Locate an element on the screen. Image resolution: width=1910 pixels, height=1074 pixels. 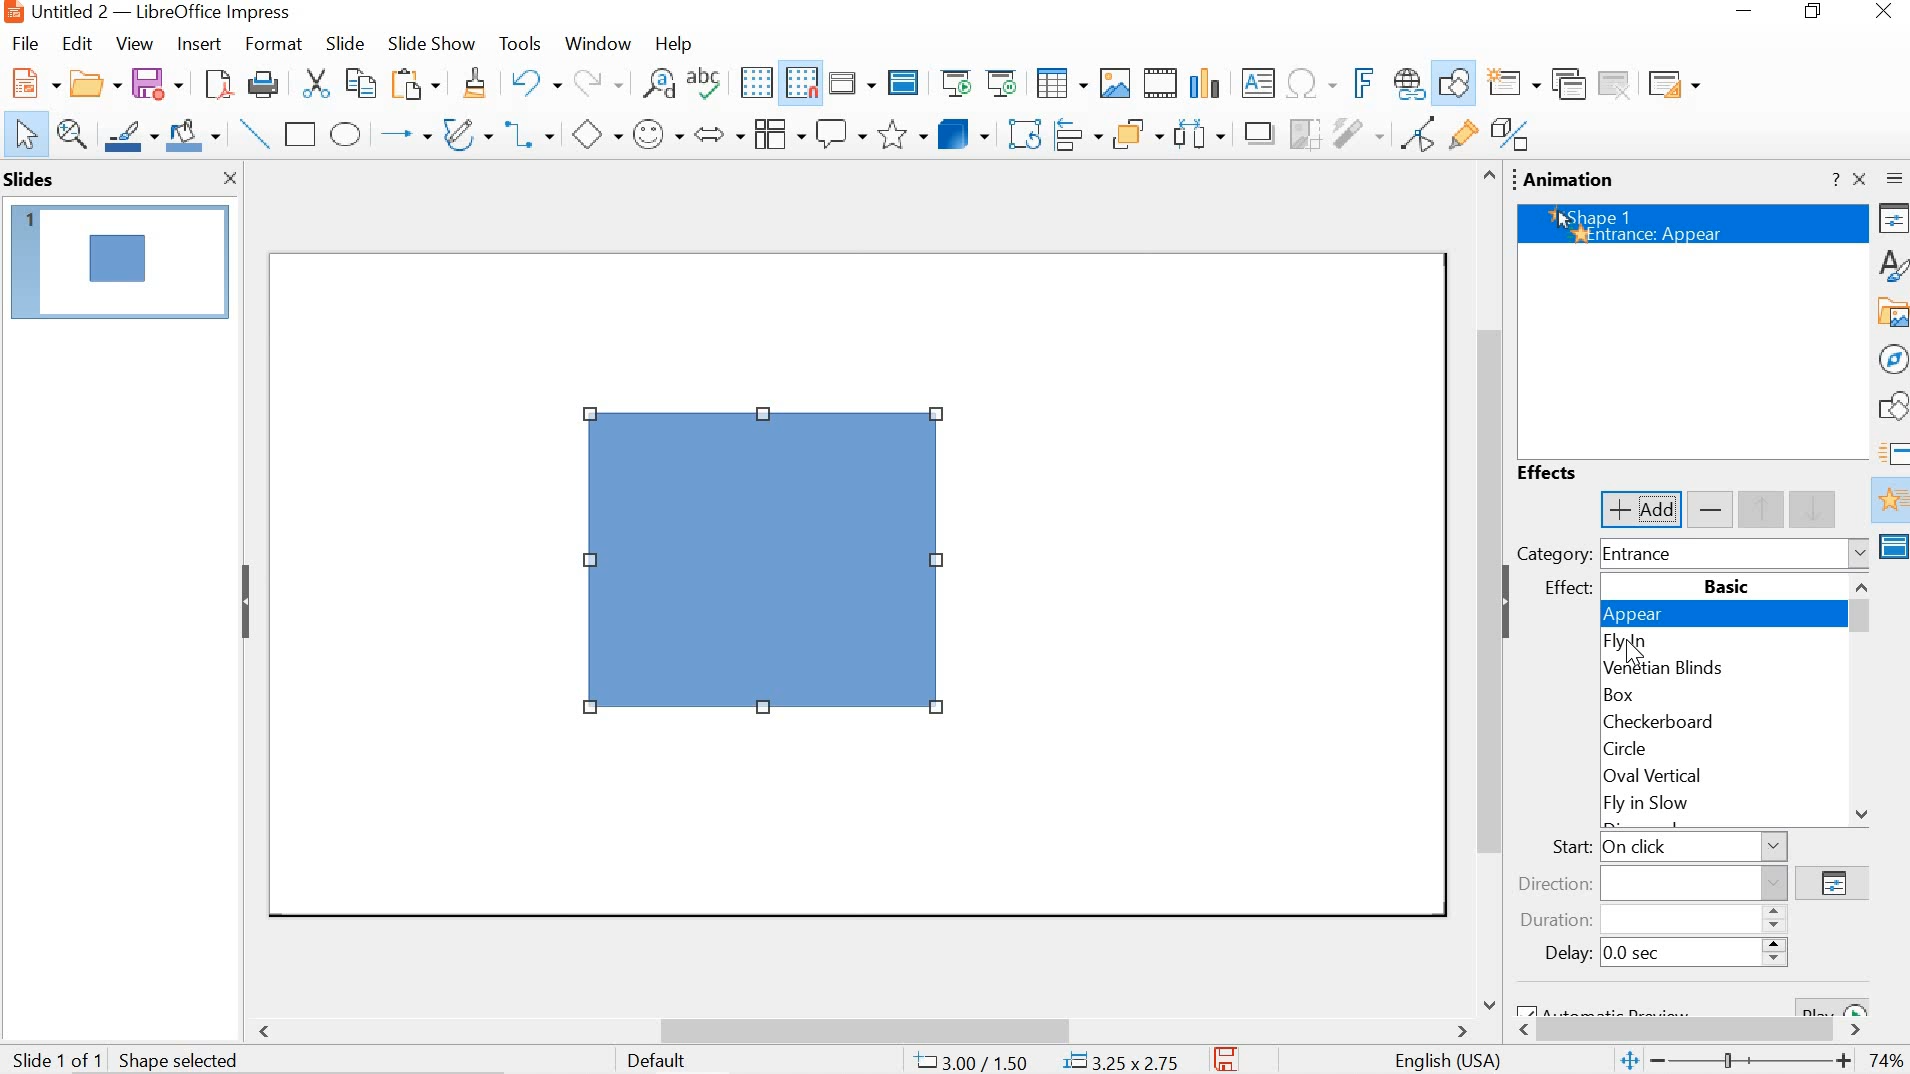
3.00/1.50 is located at coordinates (973, 1059).